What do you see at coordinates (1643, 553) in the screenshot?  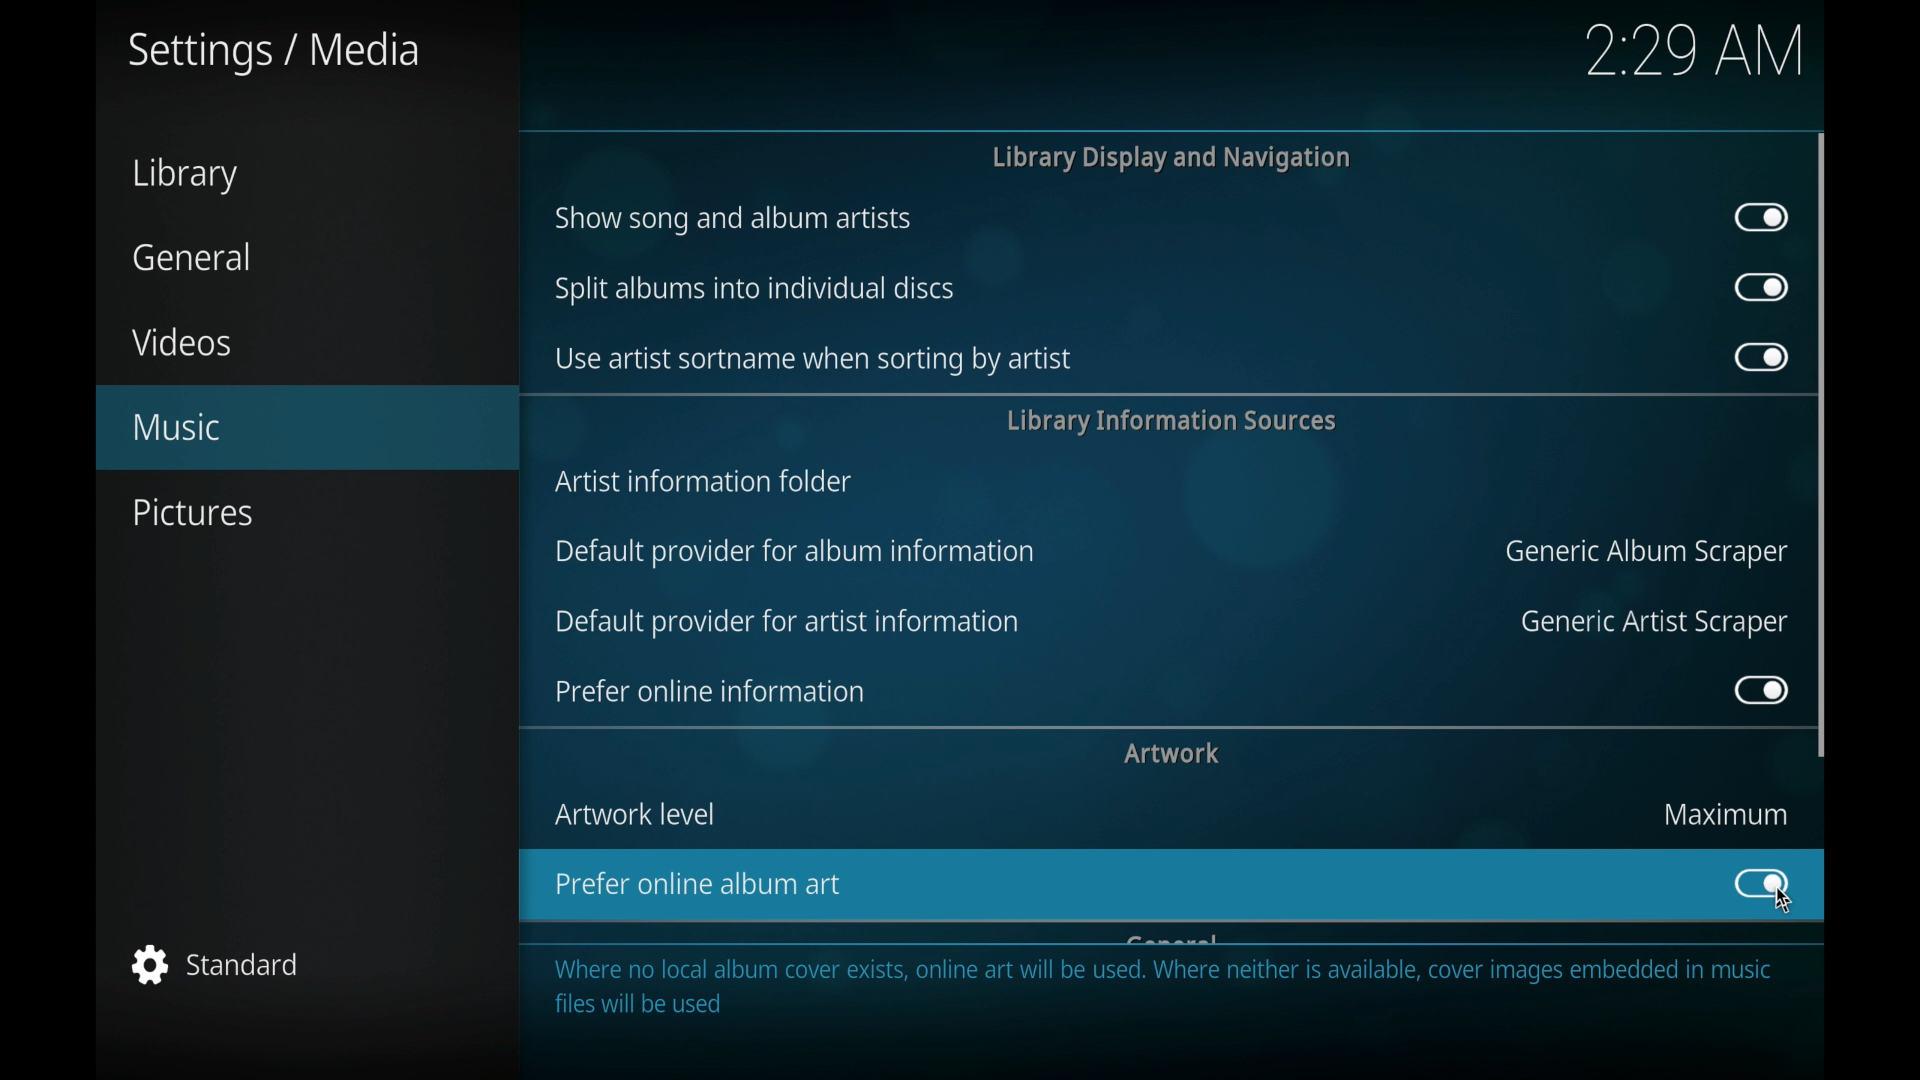 I see `generic album scraper` at bounding box center [1643, 553].